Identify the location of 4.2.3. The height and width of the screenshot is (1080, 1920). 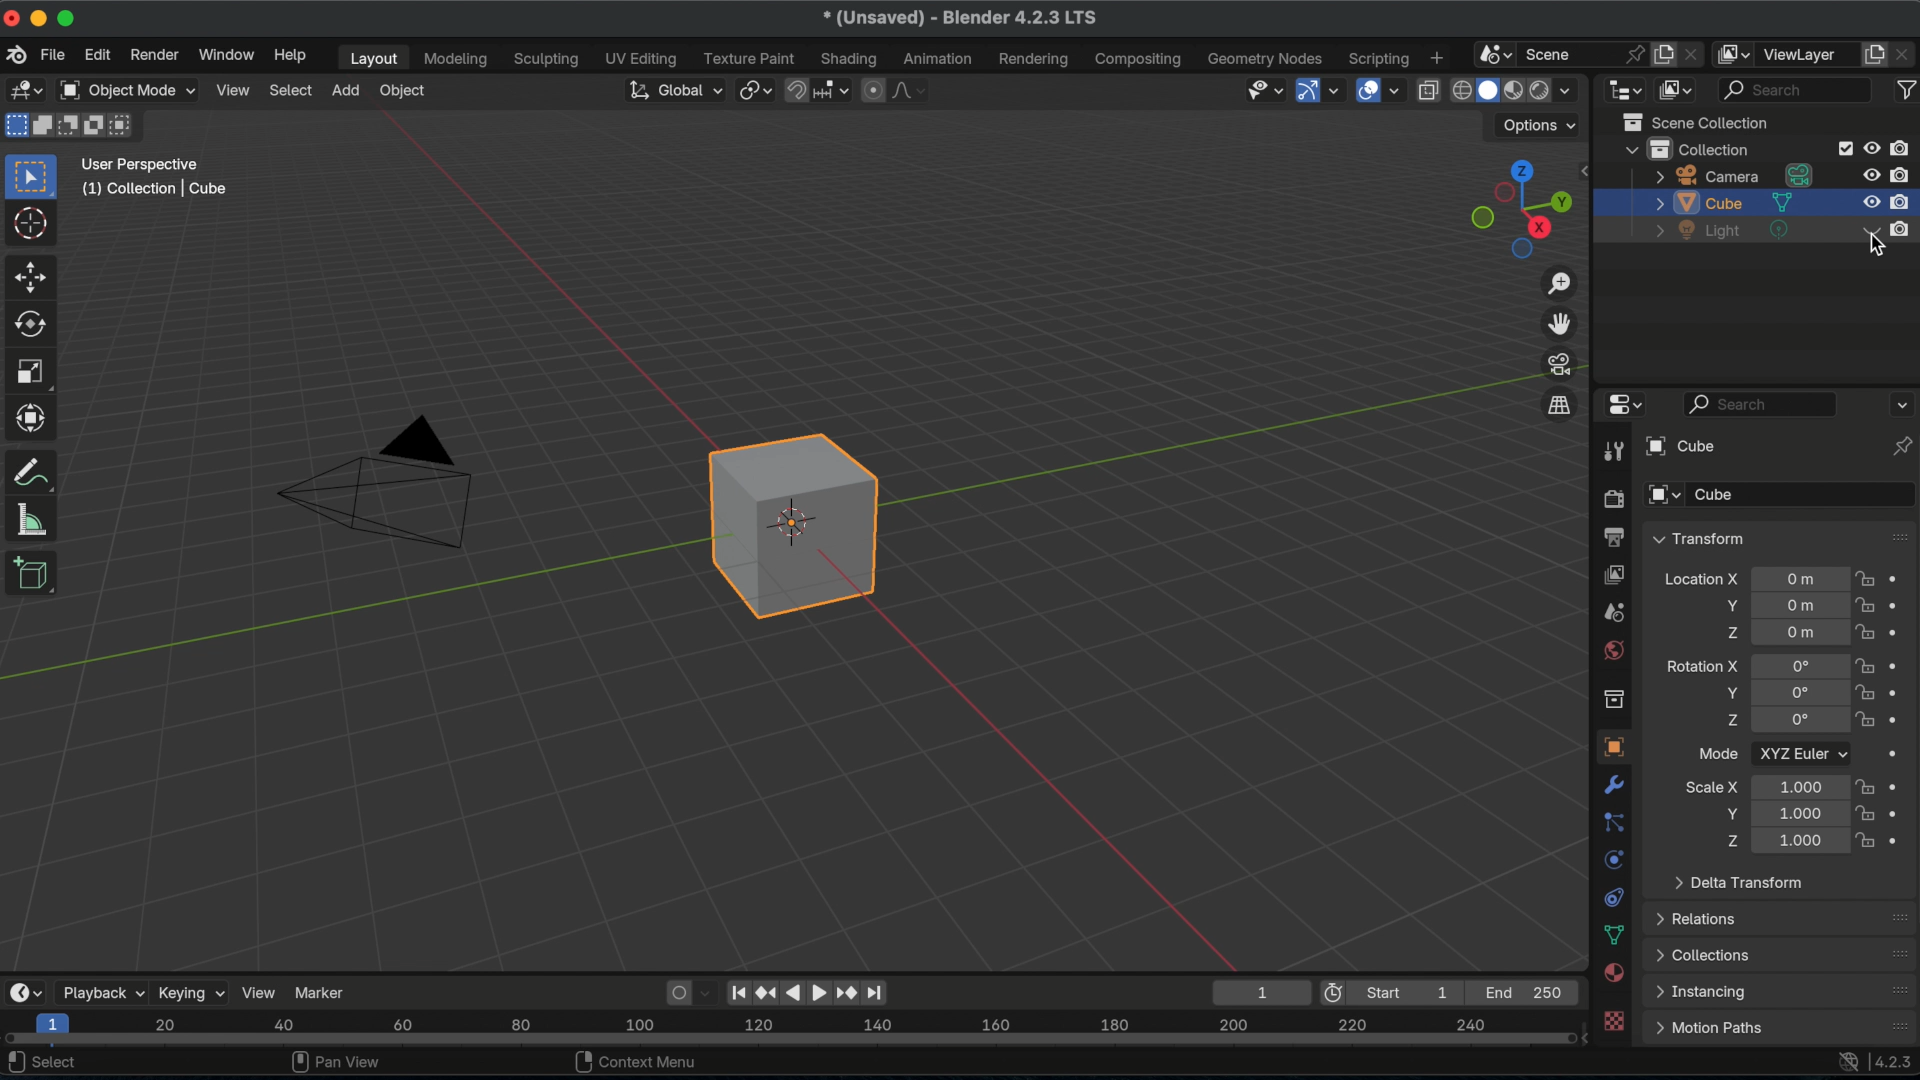
(1895, 1063).